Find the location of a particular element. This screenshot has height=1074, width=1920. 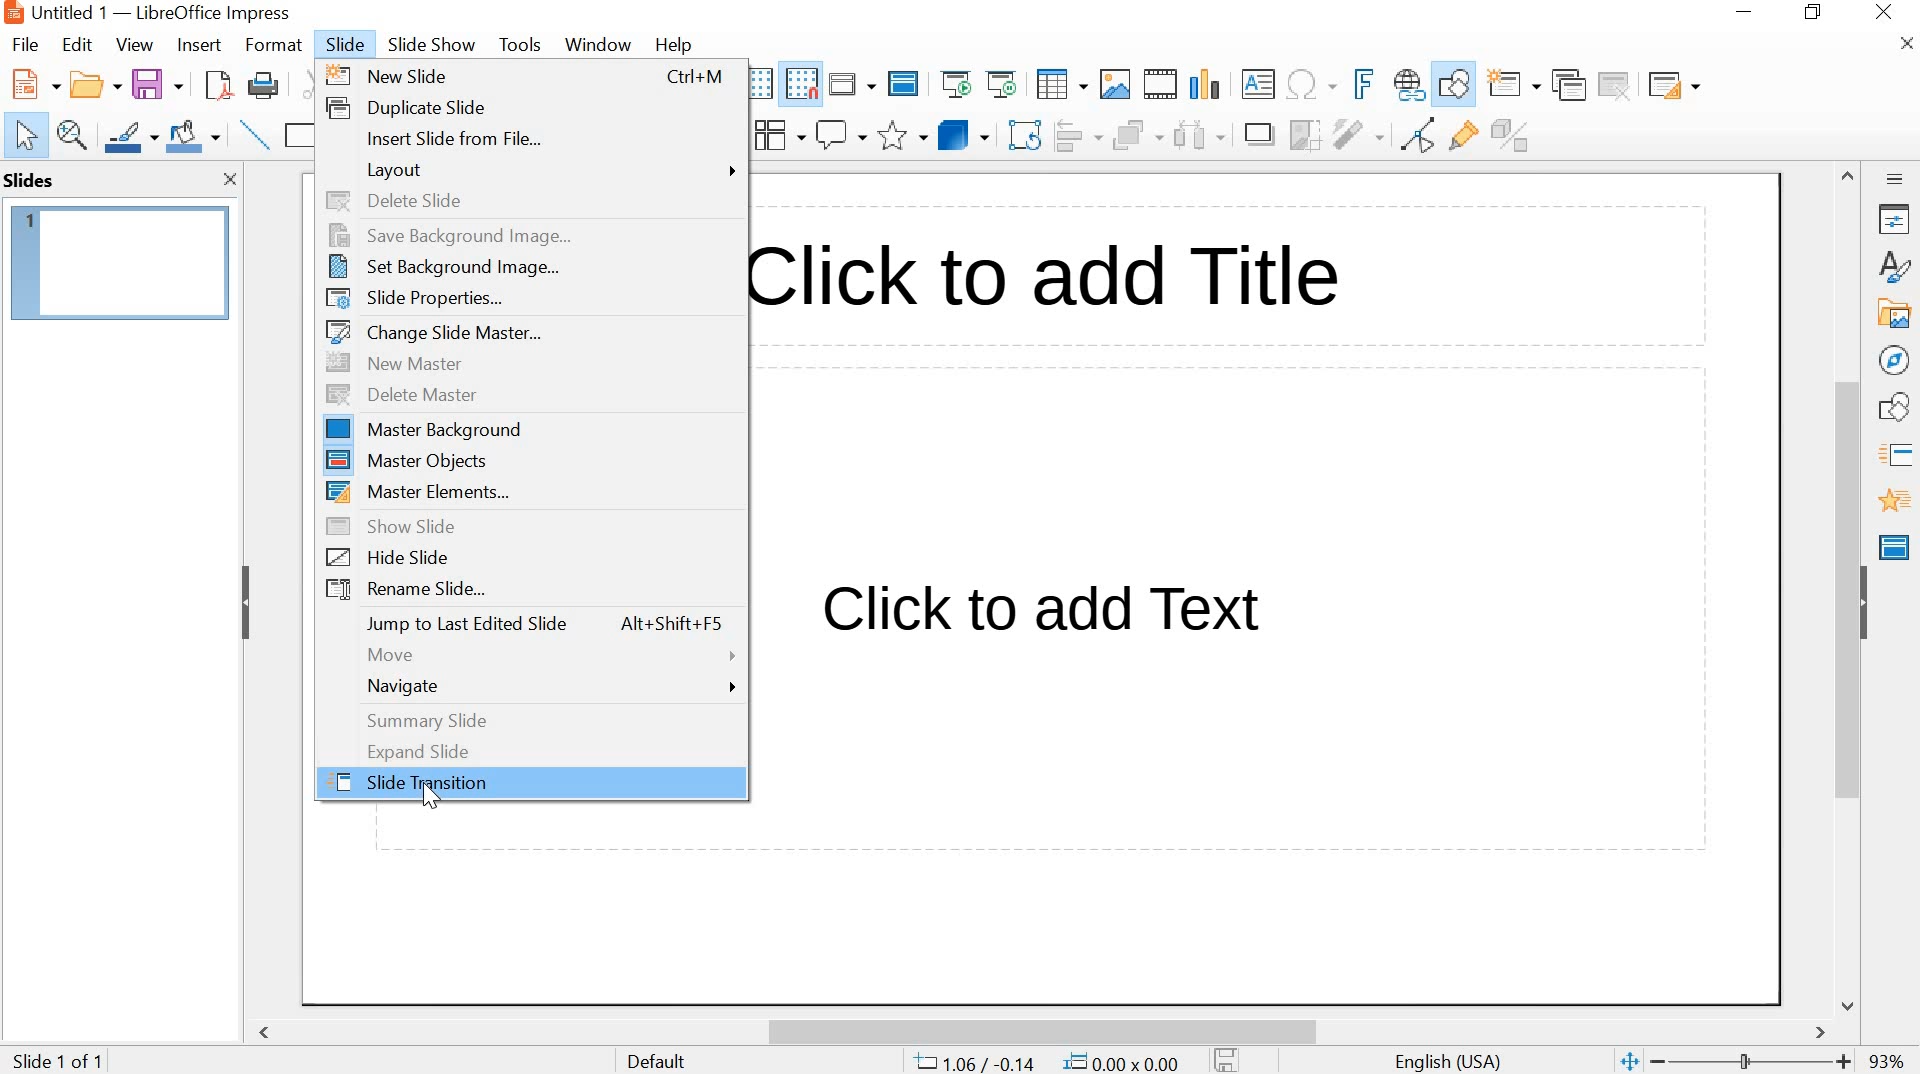

Display views is located at coordinates (853, 82).